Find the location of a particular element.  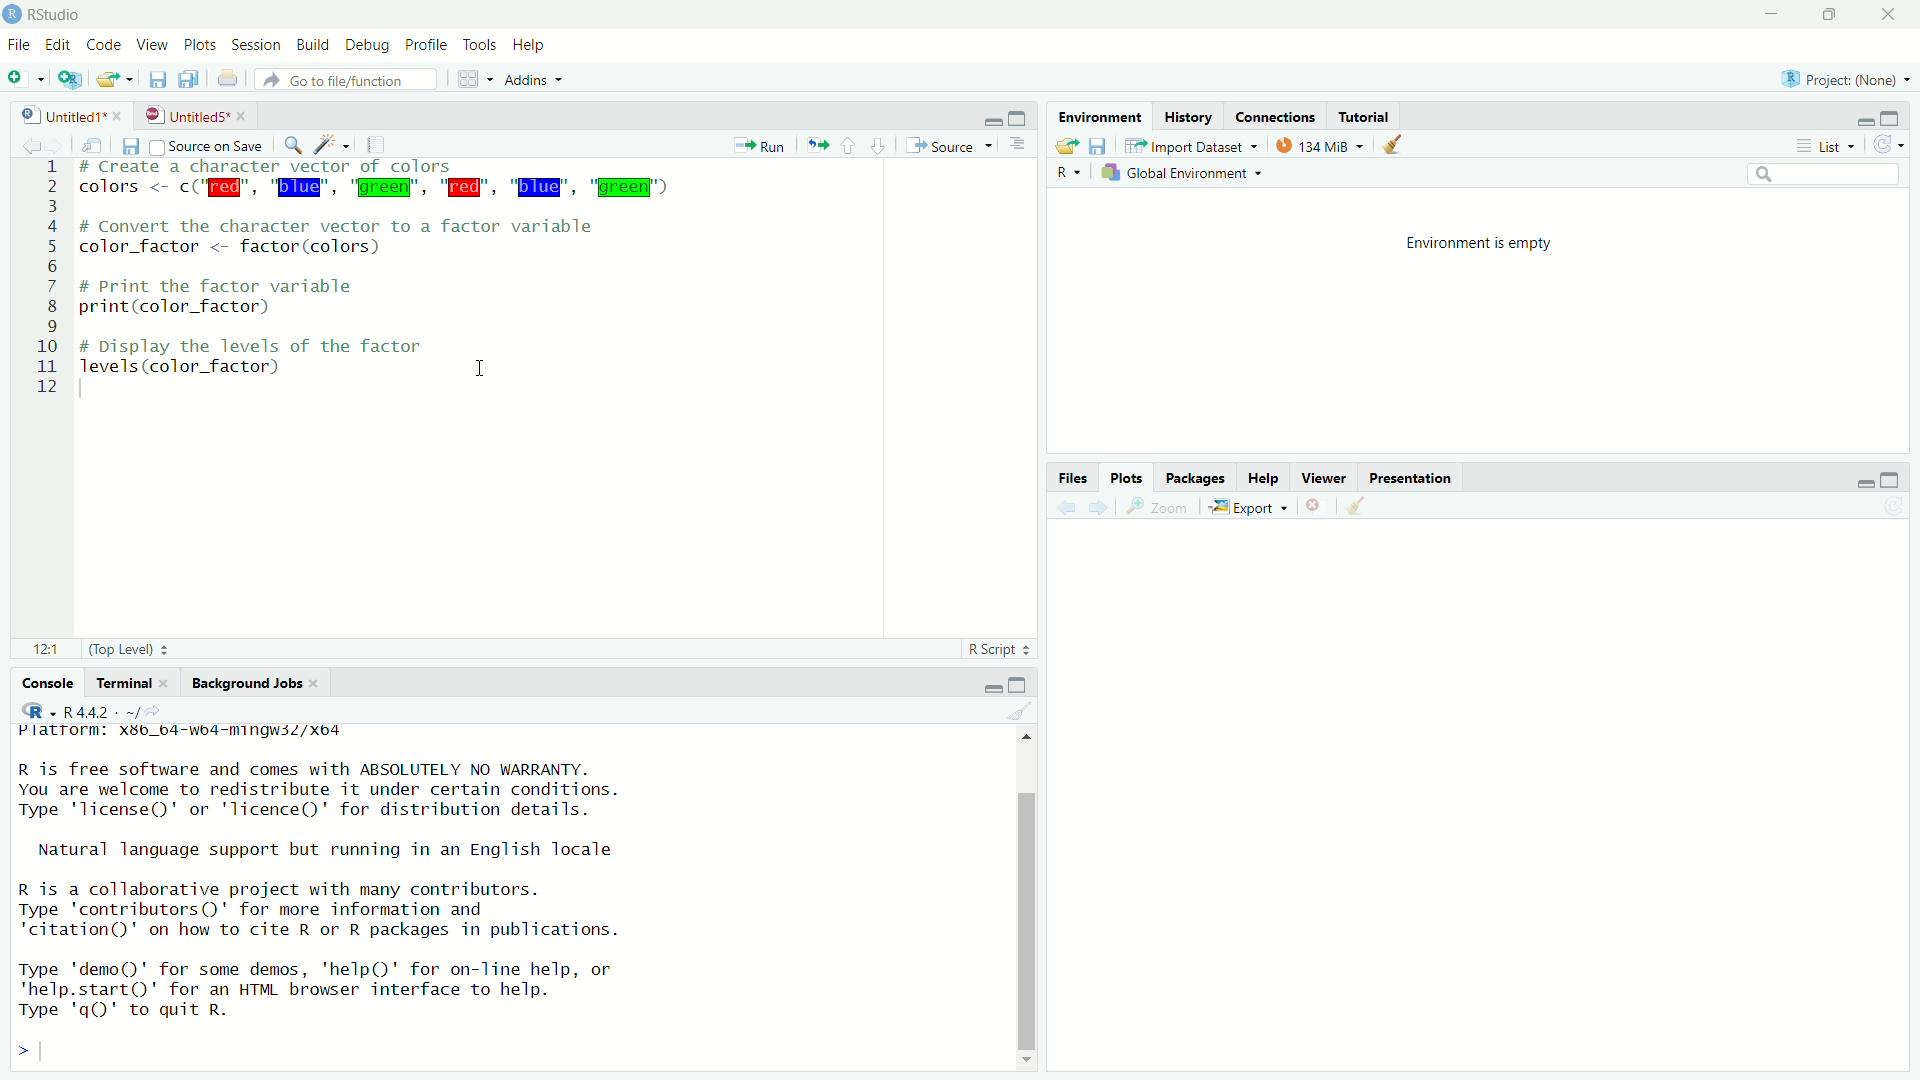

hide document outline is located at coordinates (1017, 144).